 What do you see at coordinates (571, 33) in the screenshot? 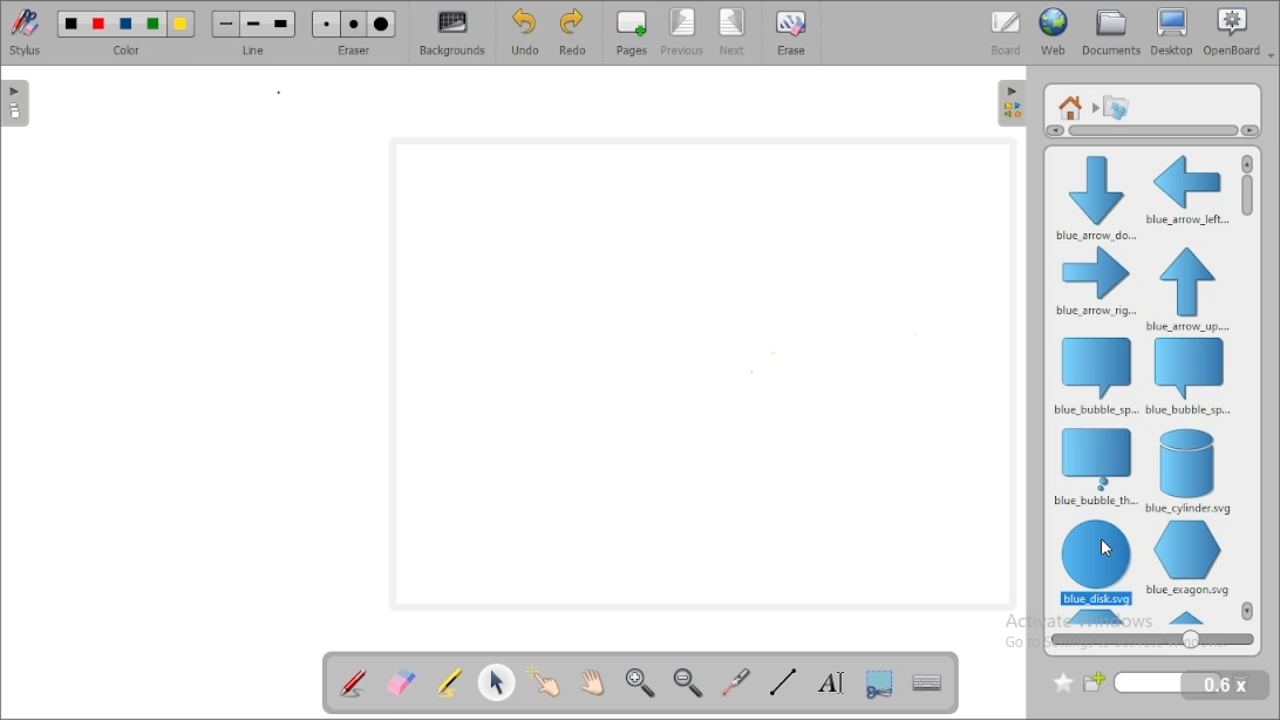
I see `redo` at bounding box center [571, 33].